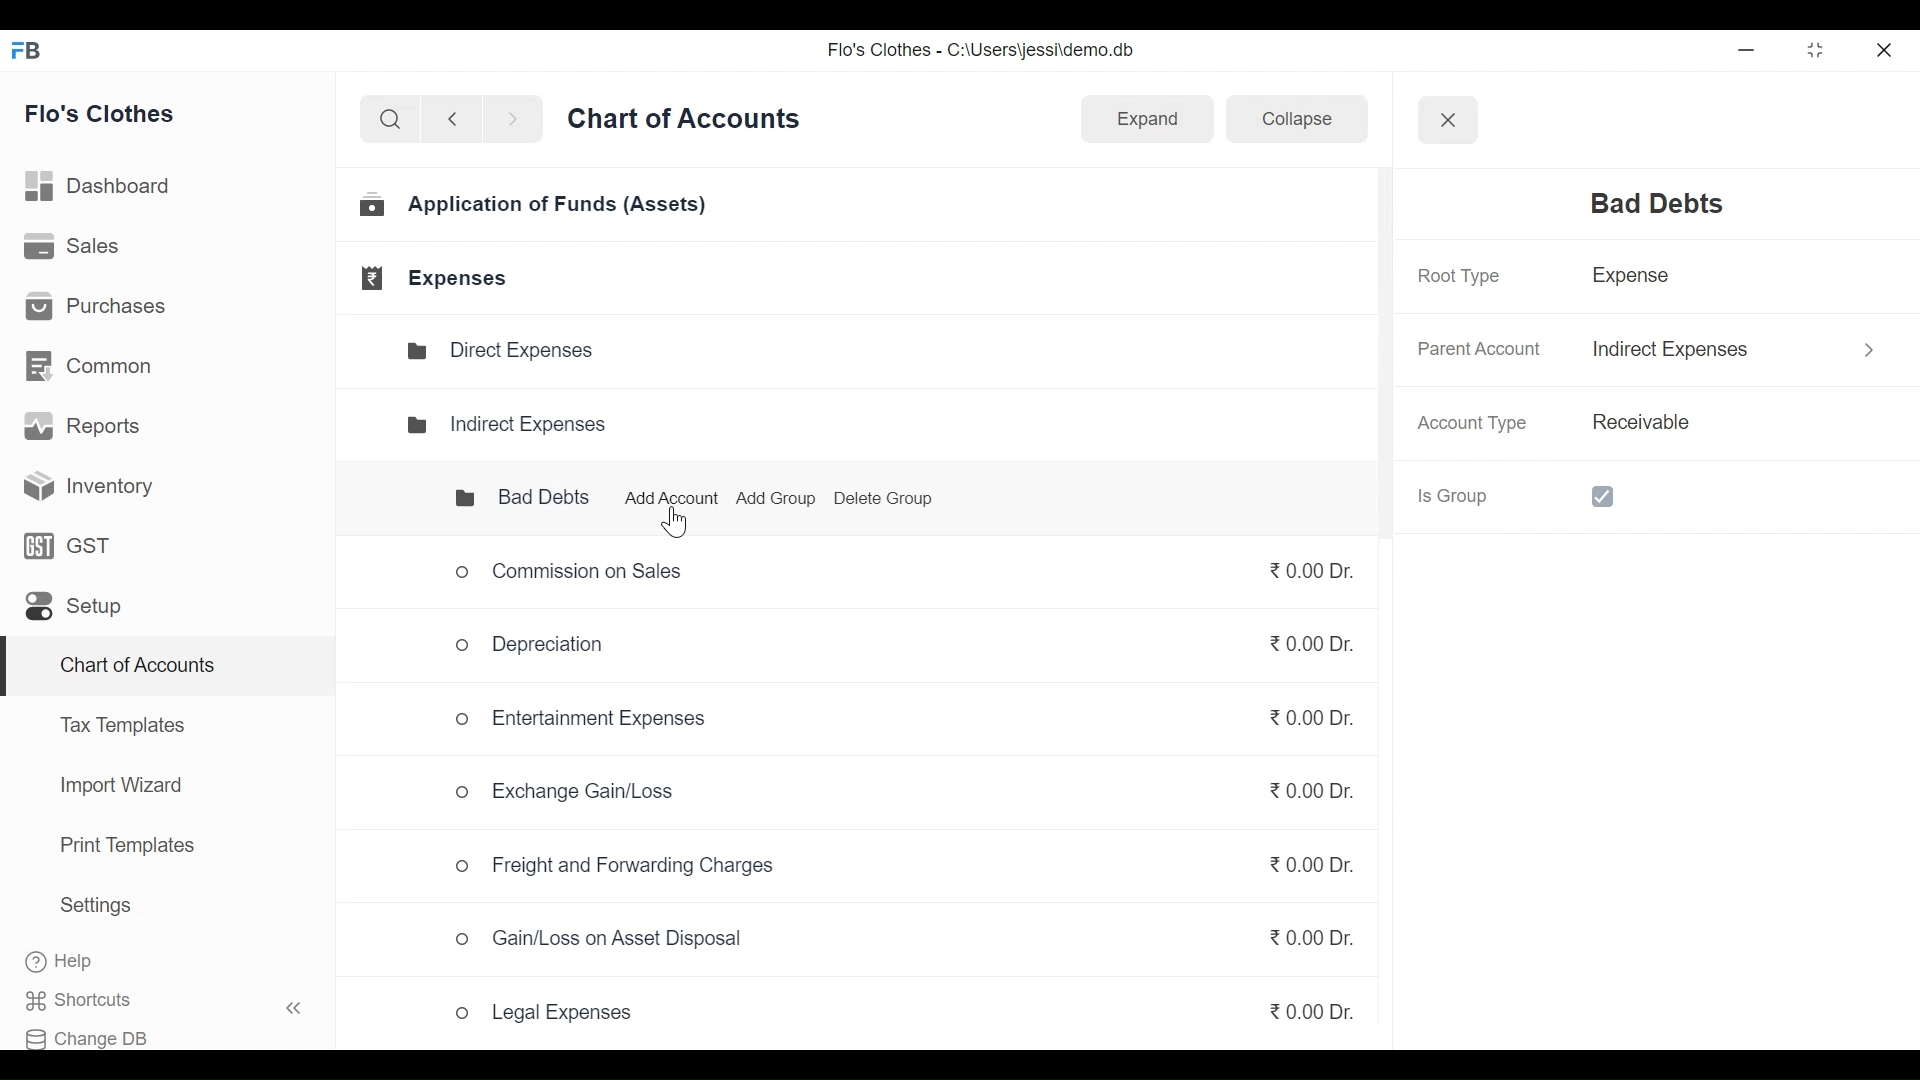  Describe the element at coordinates (72, 611) in the screenshot. I see `Setup` at that location.